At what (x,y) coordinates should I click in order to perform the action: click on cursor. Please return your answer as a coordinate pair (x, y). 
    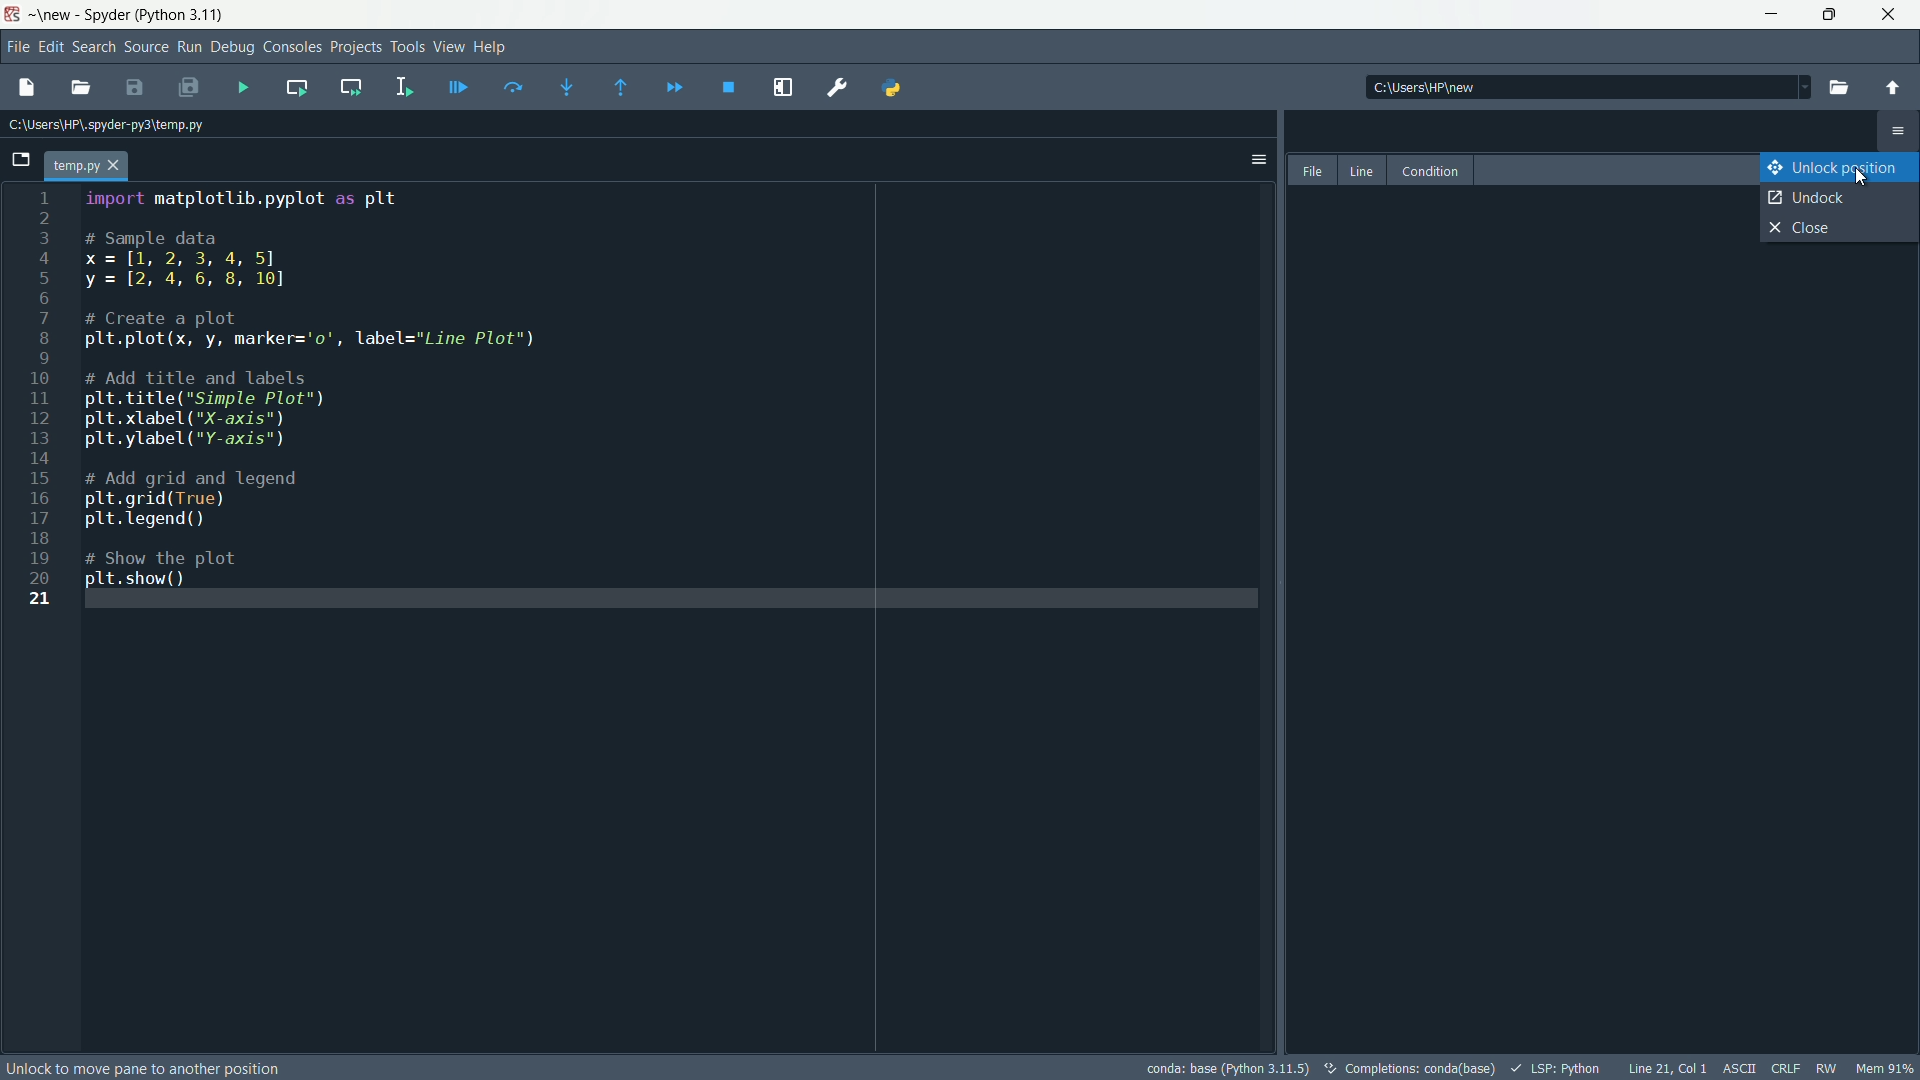
    Looking at the image, I should click on (1859, 178).